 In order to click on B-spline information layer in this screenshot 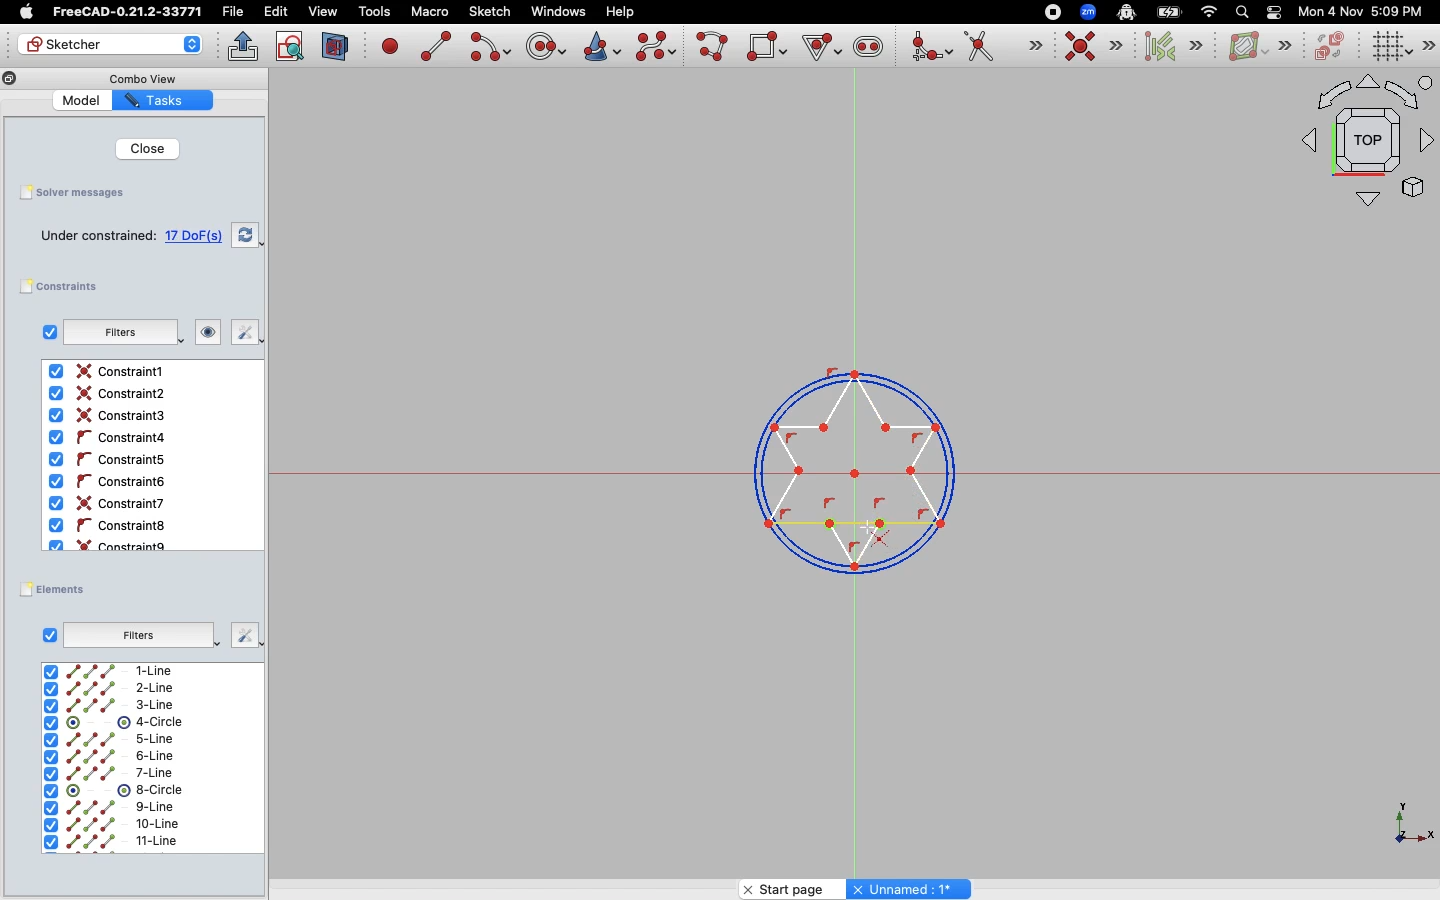, I will do `click(1258, 47)`.